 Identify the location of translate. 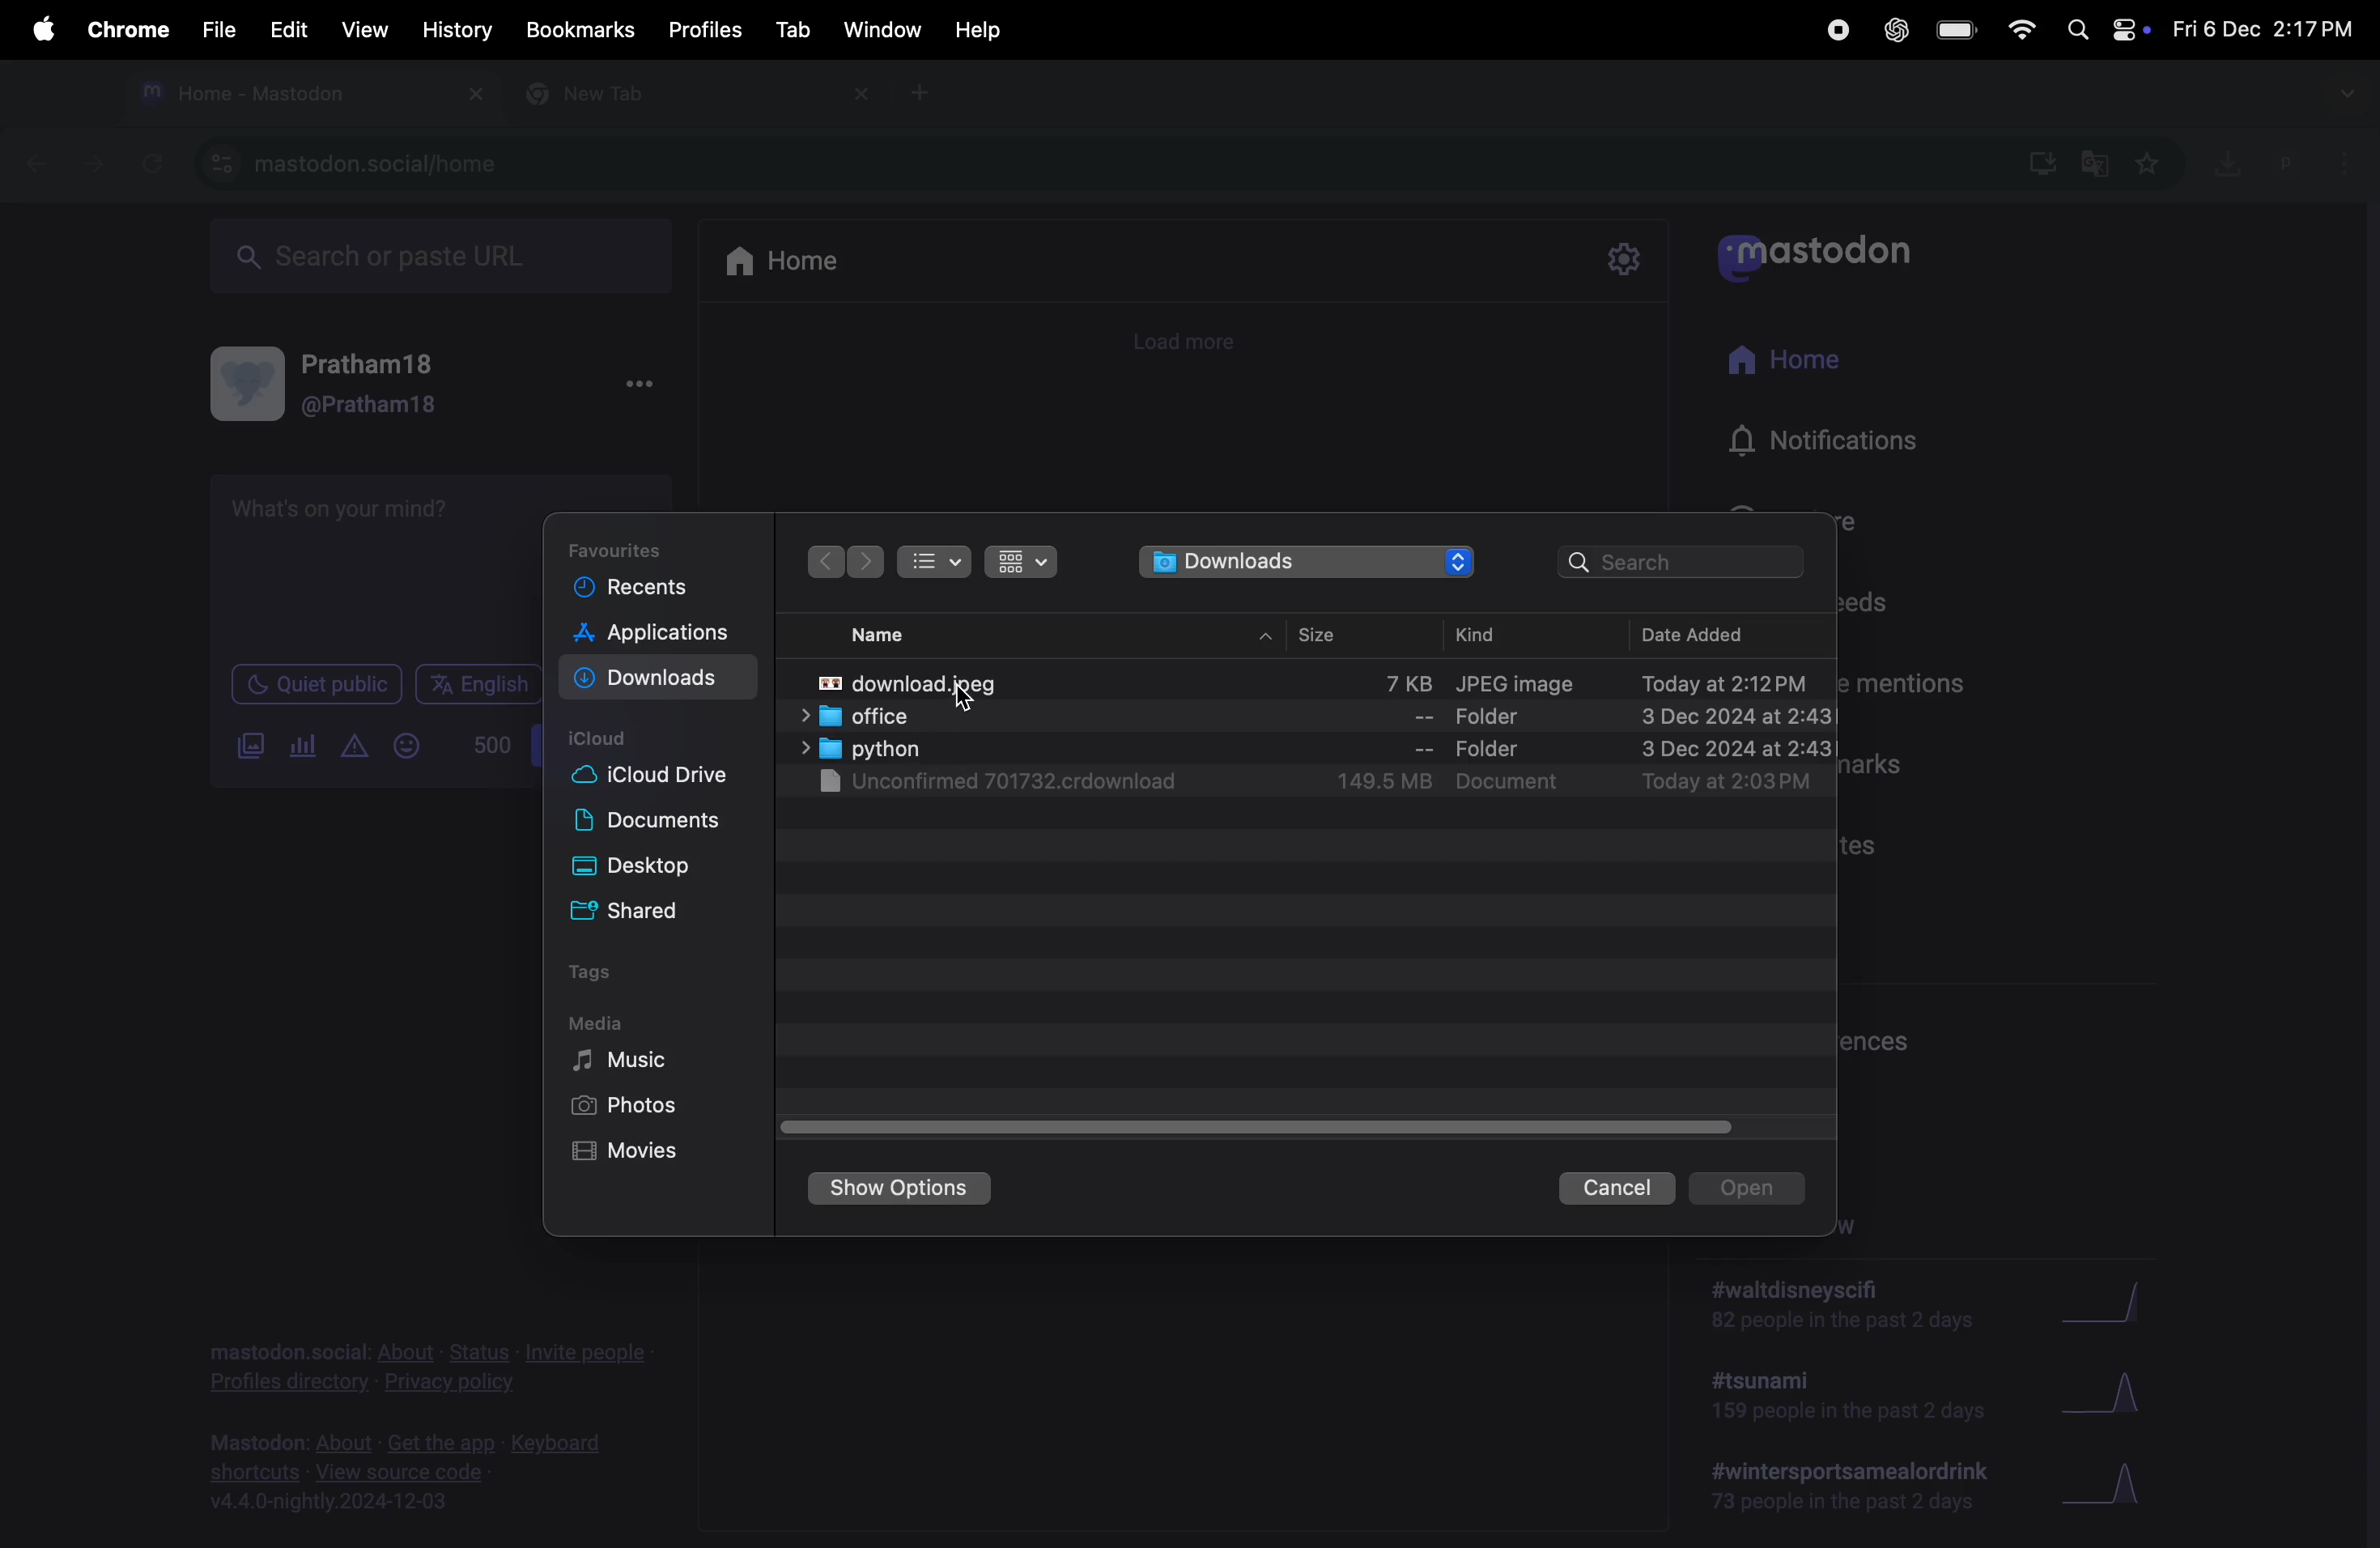
(2100, 166).